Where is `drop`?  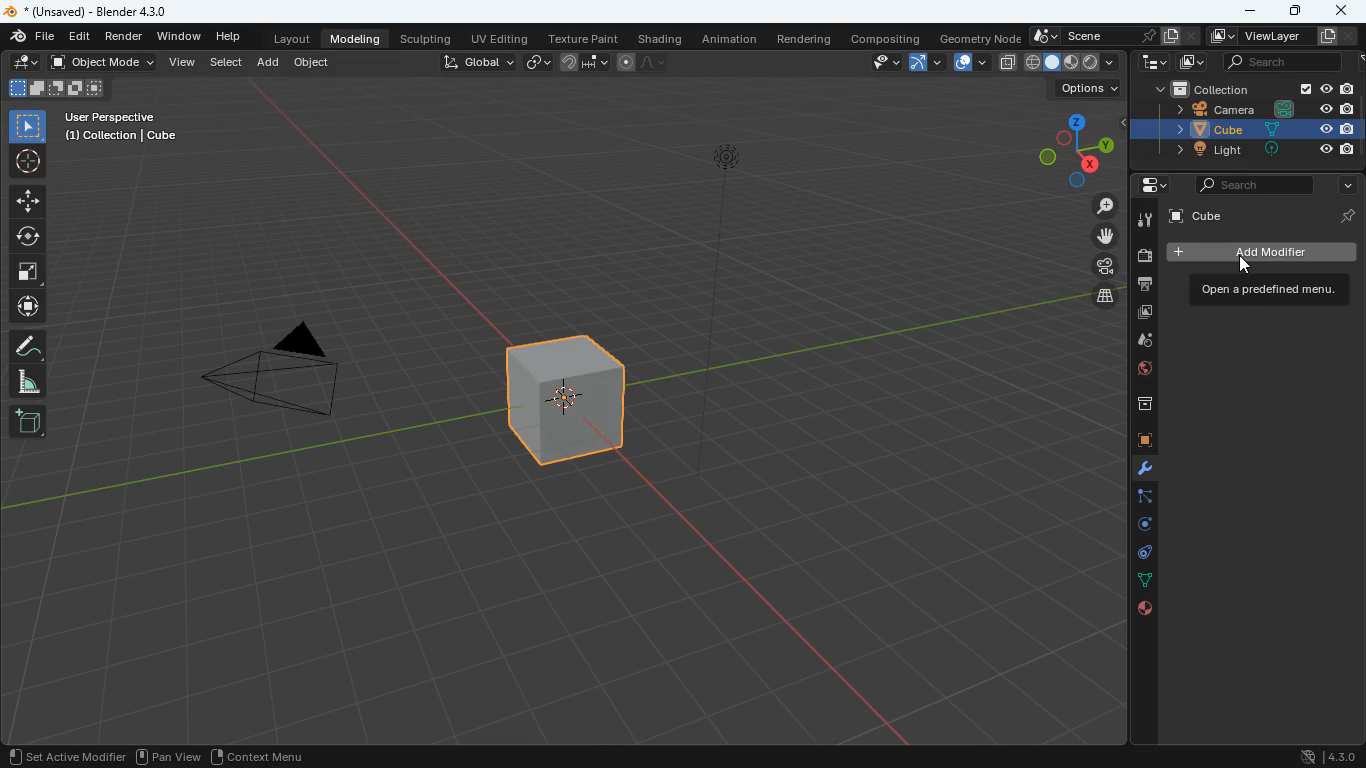 drop is located at coordinates (1137, 345).